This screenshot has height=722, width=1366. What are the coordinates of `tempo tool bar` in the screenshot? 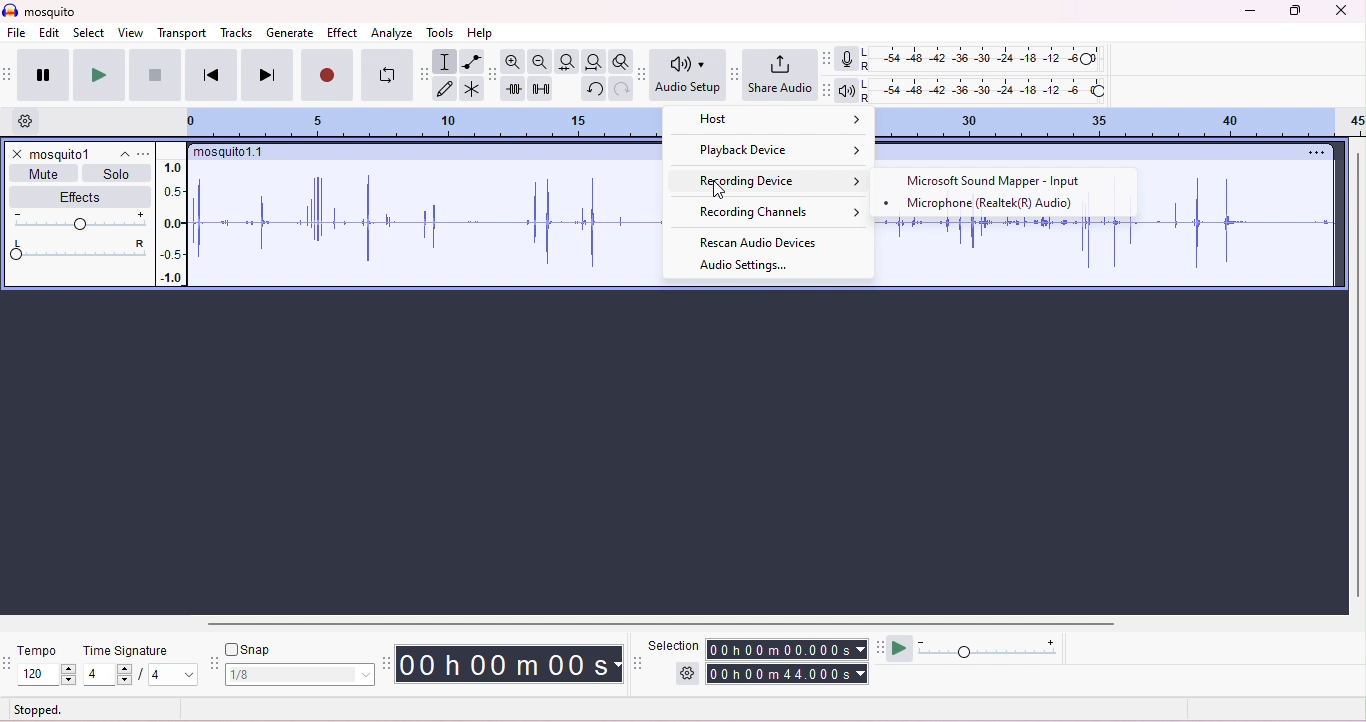 It's located at (9, 661).